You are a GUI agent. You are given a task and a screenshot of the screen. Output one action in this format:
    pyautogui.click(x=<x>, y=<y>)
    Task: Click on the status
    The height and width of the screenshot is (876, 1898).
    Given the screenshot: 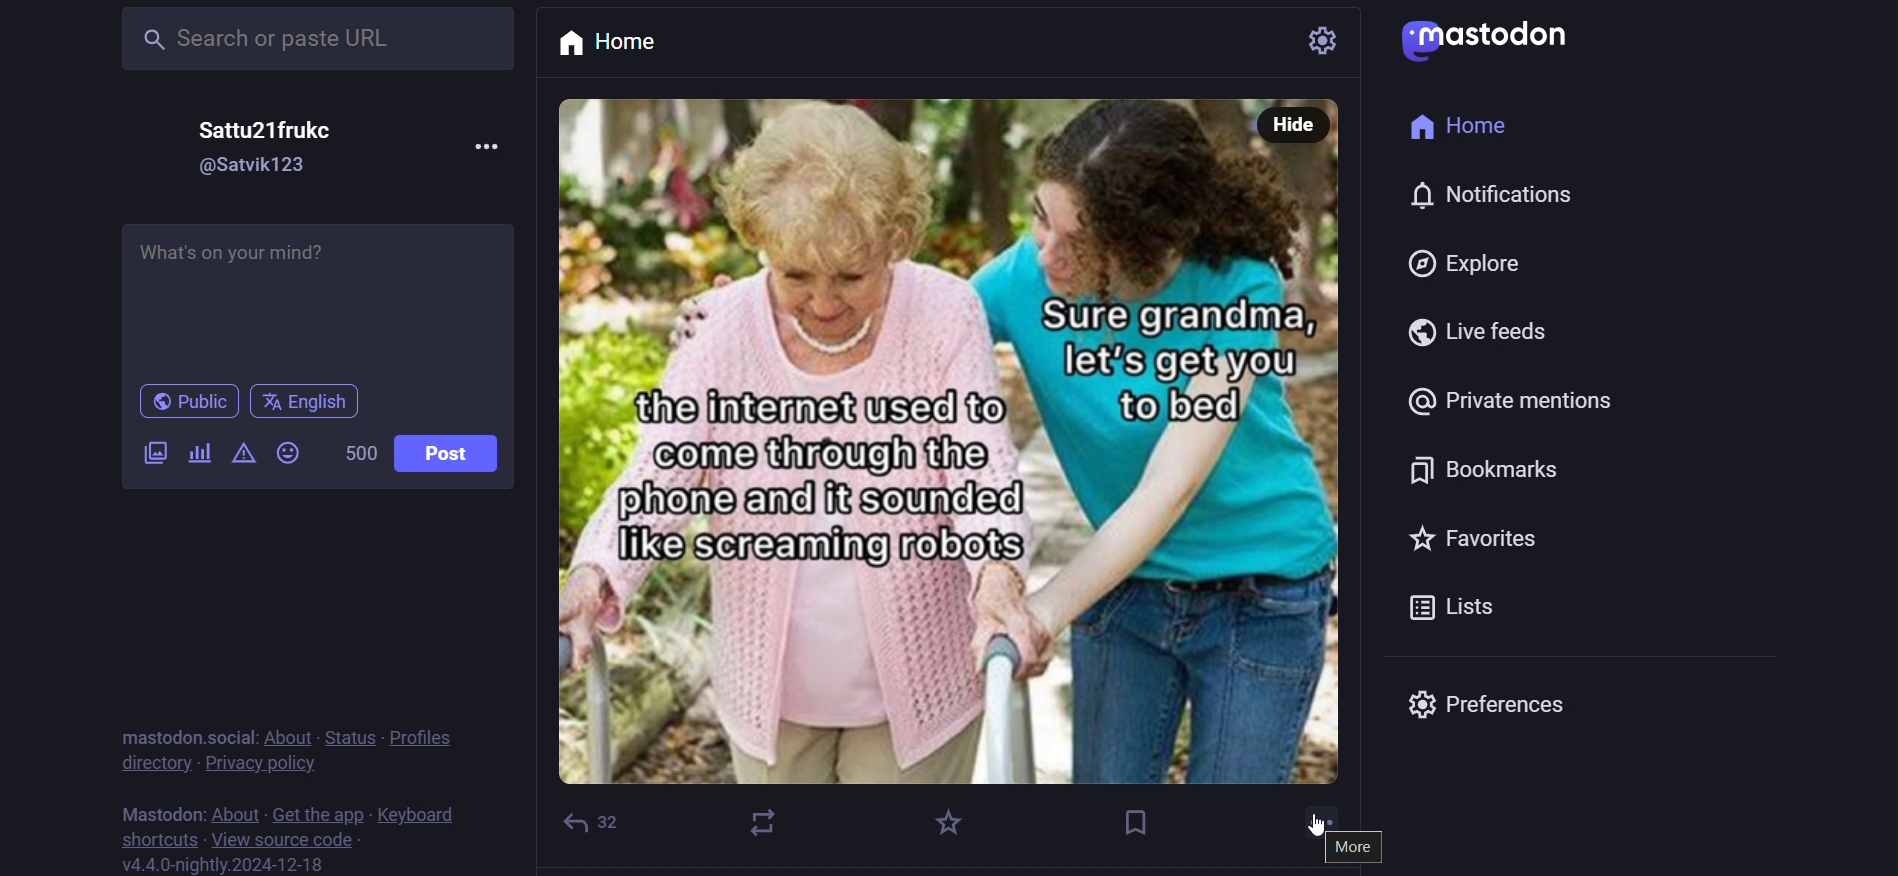 What is the action you would take?
    pyautogui.click(x=352, y=733)
    